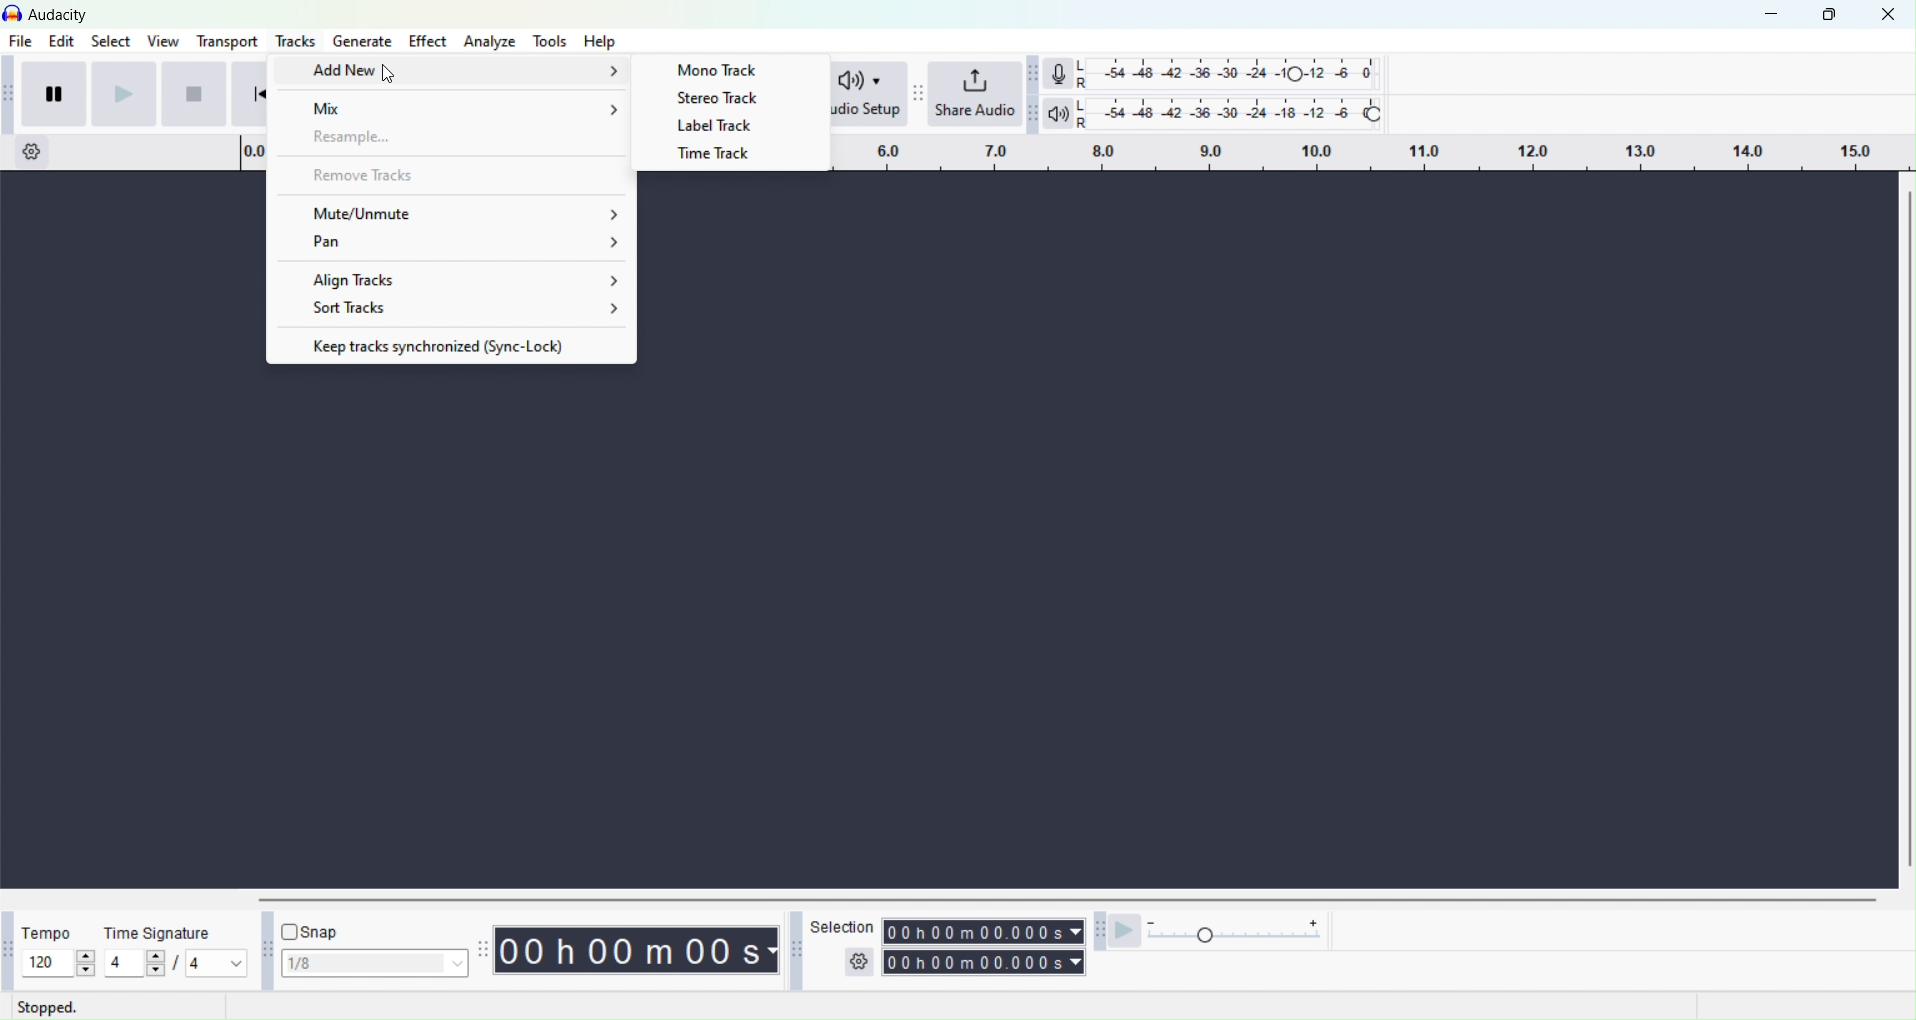 The image size is (1916, 1020). What do you see at coordinates (726, 98) in the screenshot?
I see `Stereo track` at bounding box center [726, 98].